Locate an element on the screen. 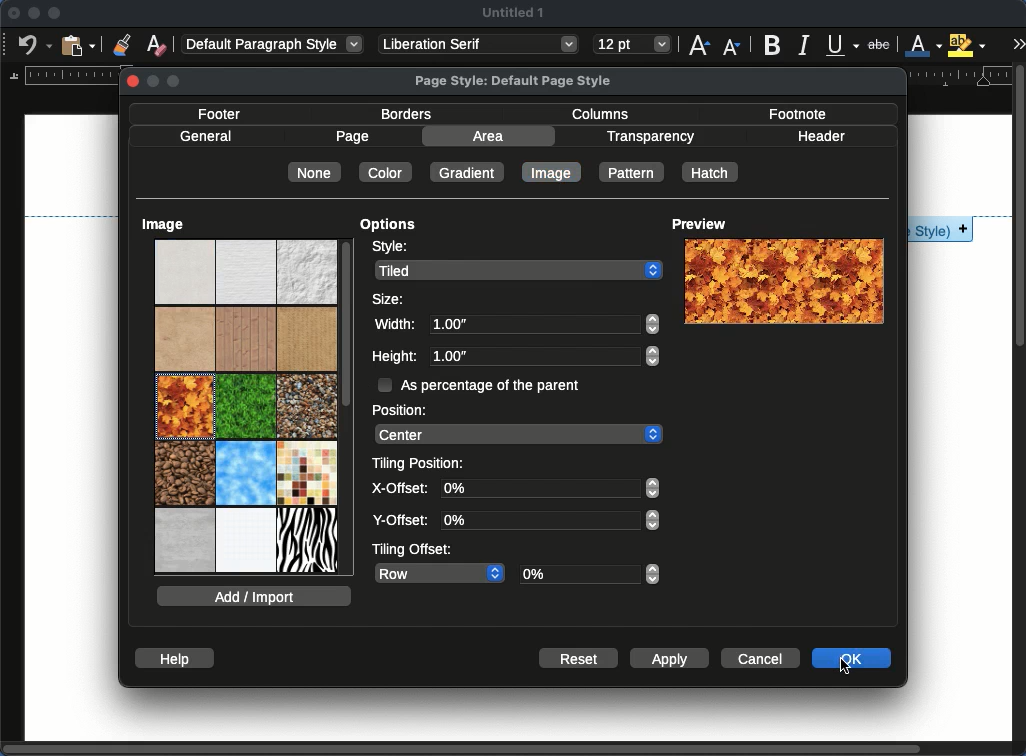  clone formatting is located at coordinates (122, 44).